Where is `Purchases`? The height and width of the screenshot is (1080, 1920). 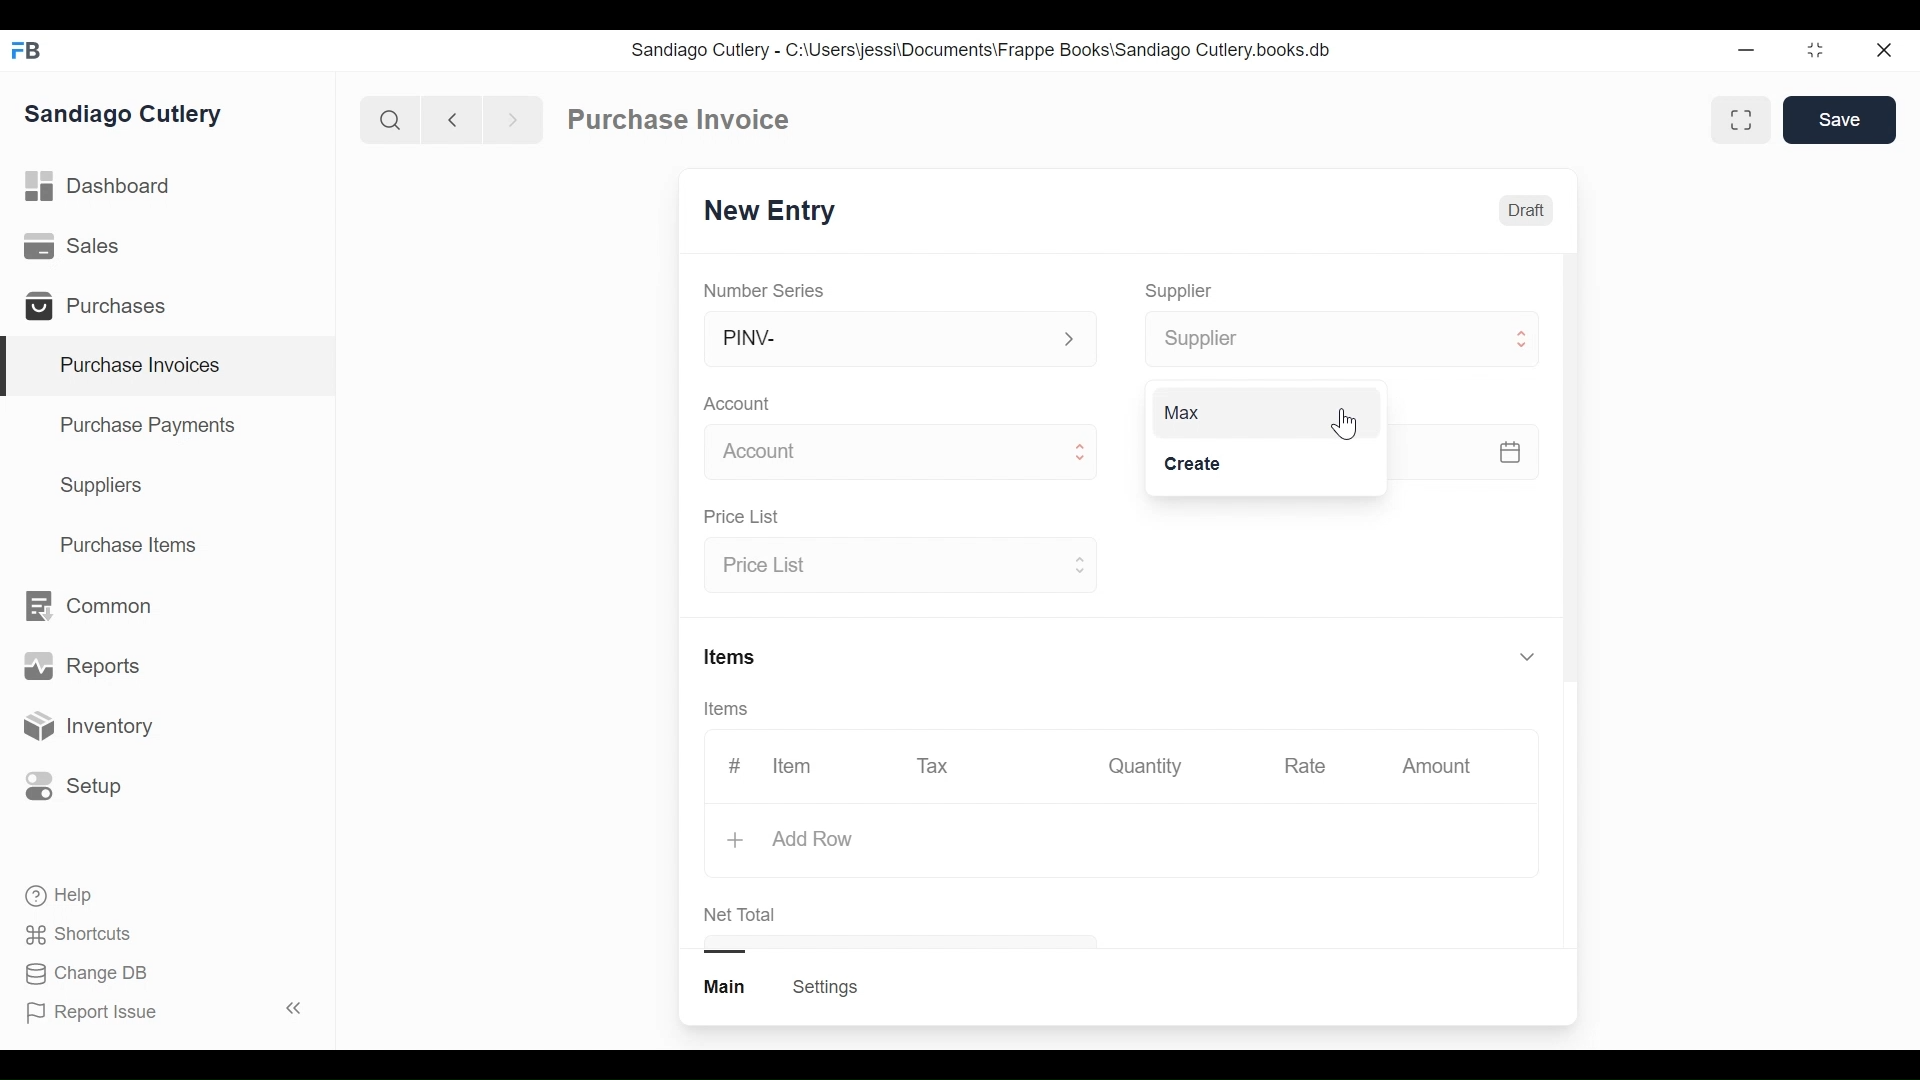 Purchases is located at coordinates (104, 309).